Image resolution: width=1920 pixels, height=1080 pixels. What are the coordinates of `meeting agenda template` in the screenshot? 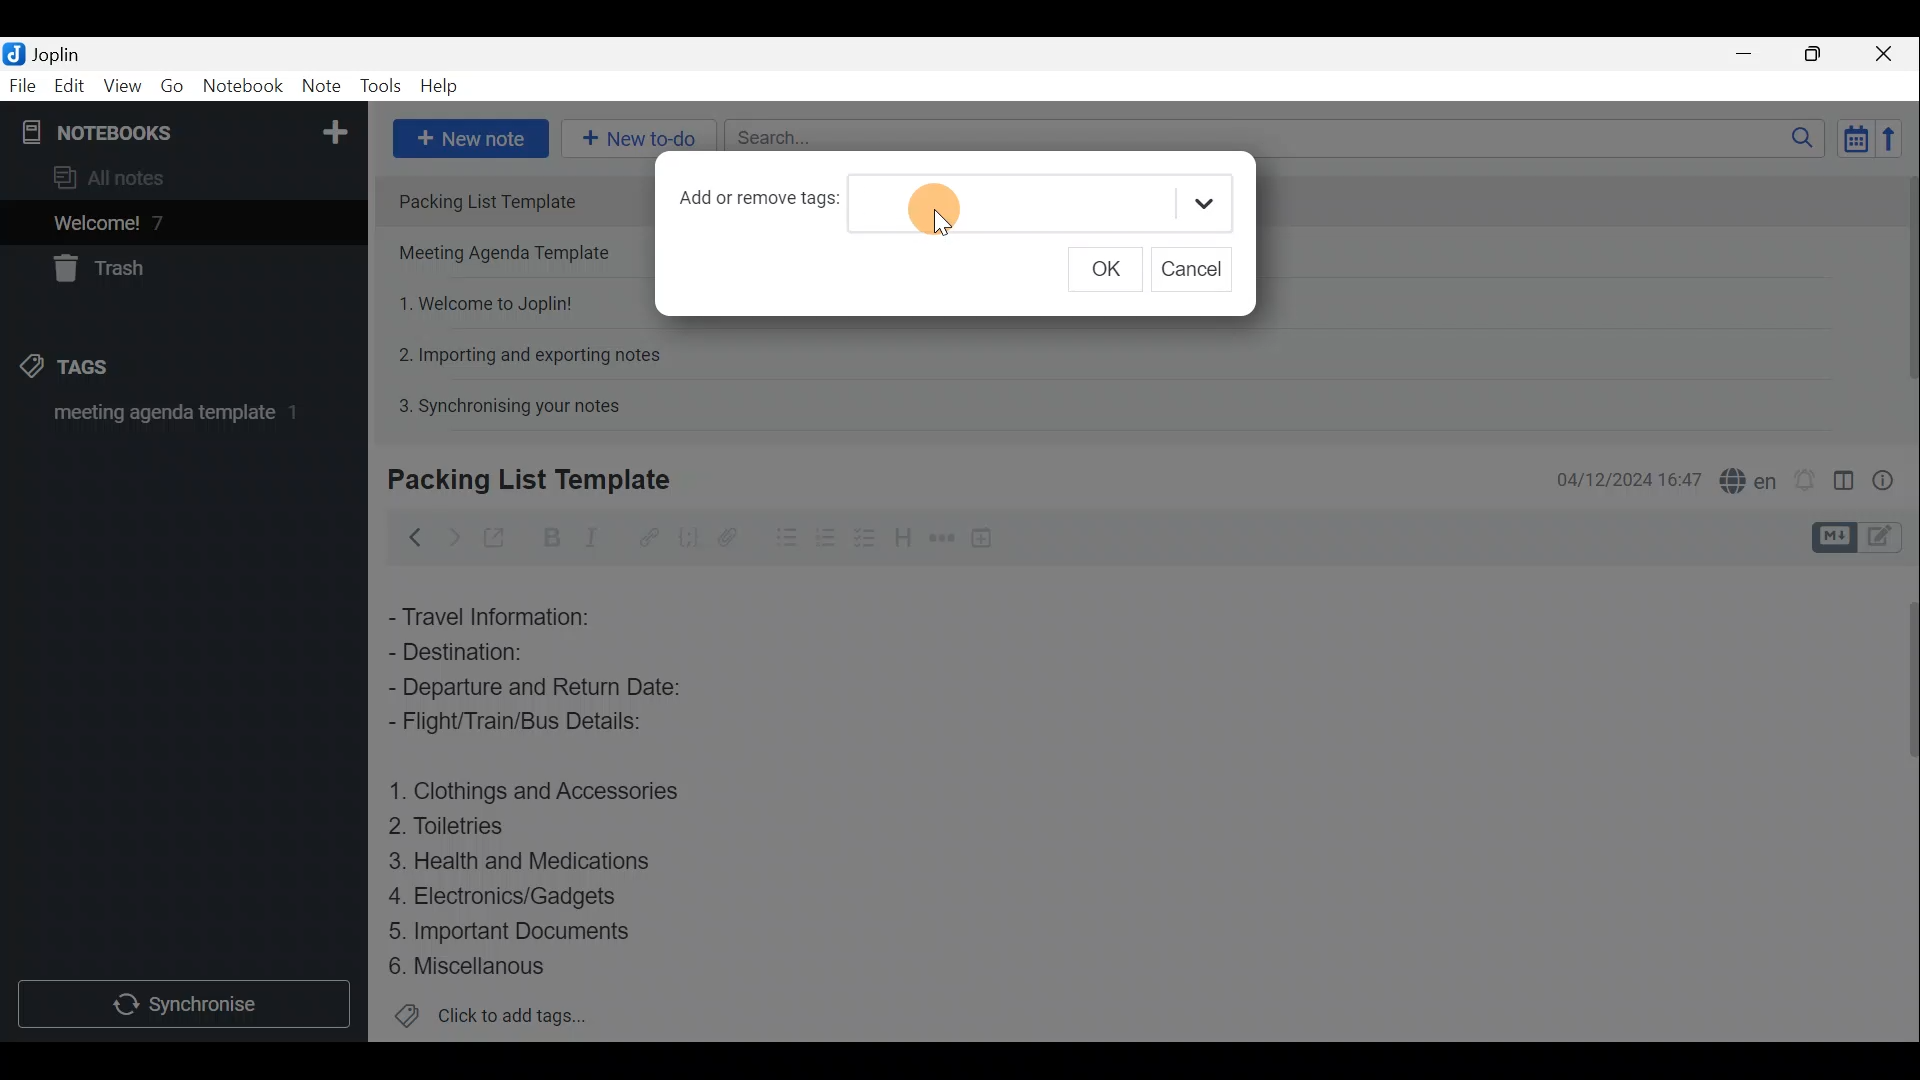 It's located at (172, 419).